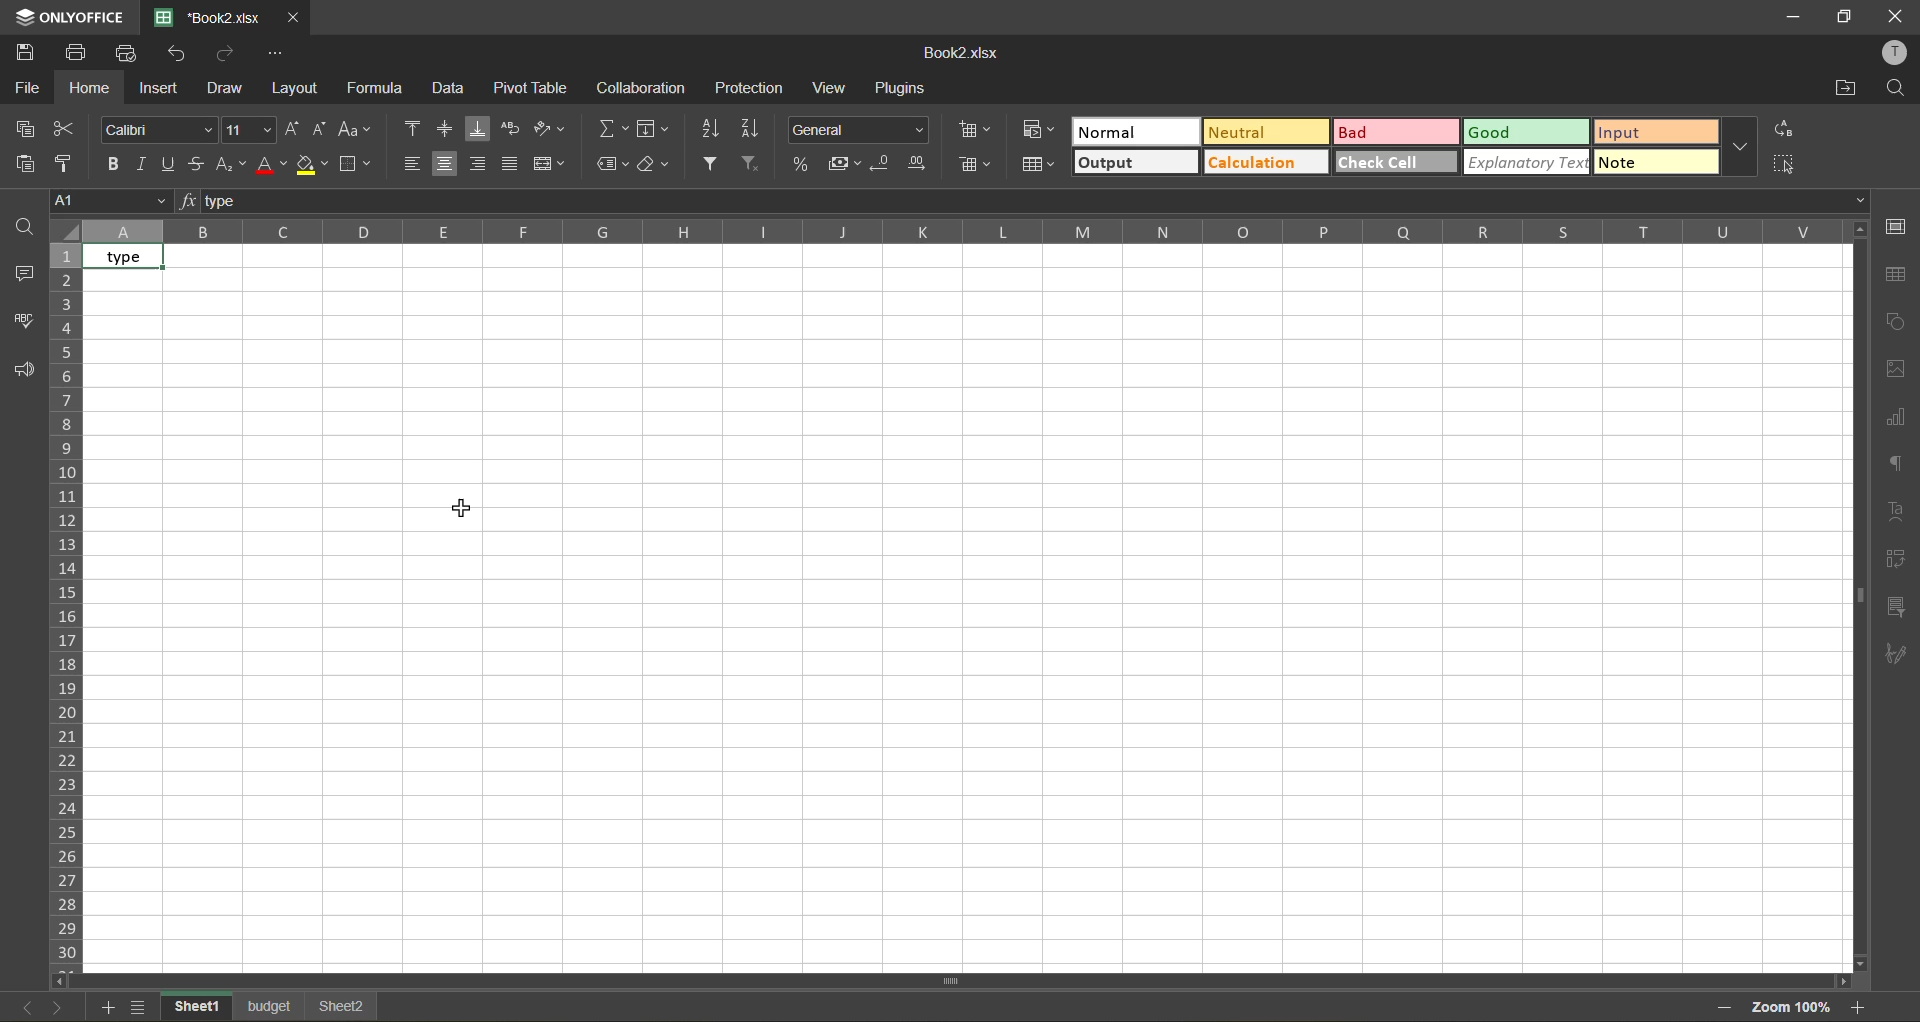  Describe the element at coordinates (1039, 166) in the screenshot. I see `format as table` at that location.